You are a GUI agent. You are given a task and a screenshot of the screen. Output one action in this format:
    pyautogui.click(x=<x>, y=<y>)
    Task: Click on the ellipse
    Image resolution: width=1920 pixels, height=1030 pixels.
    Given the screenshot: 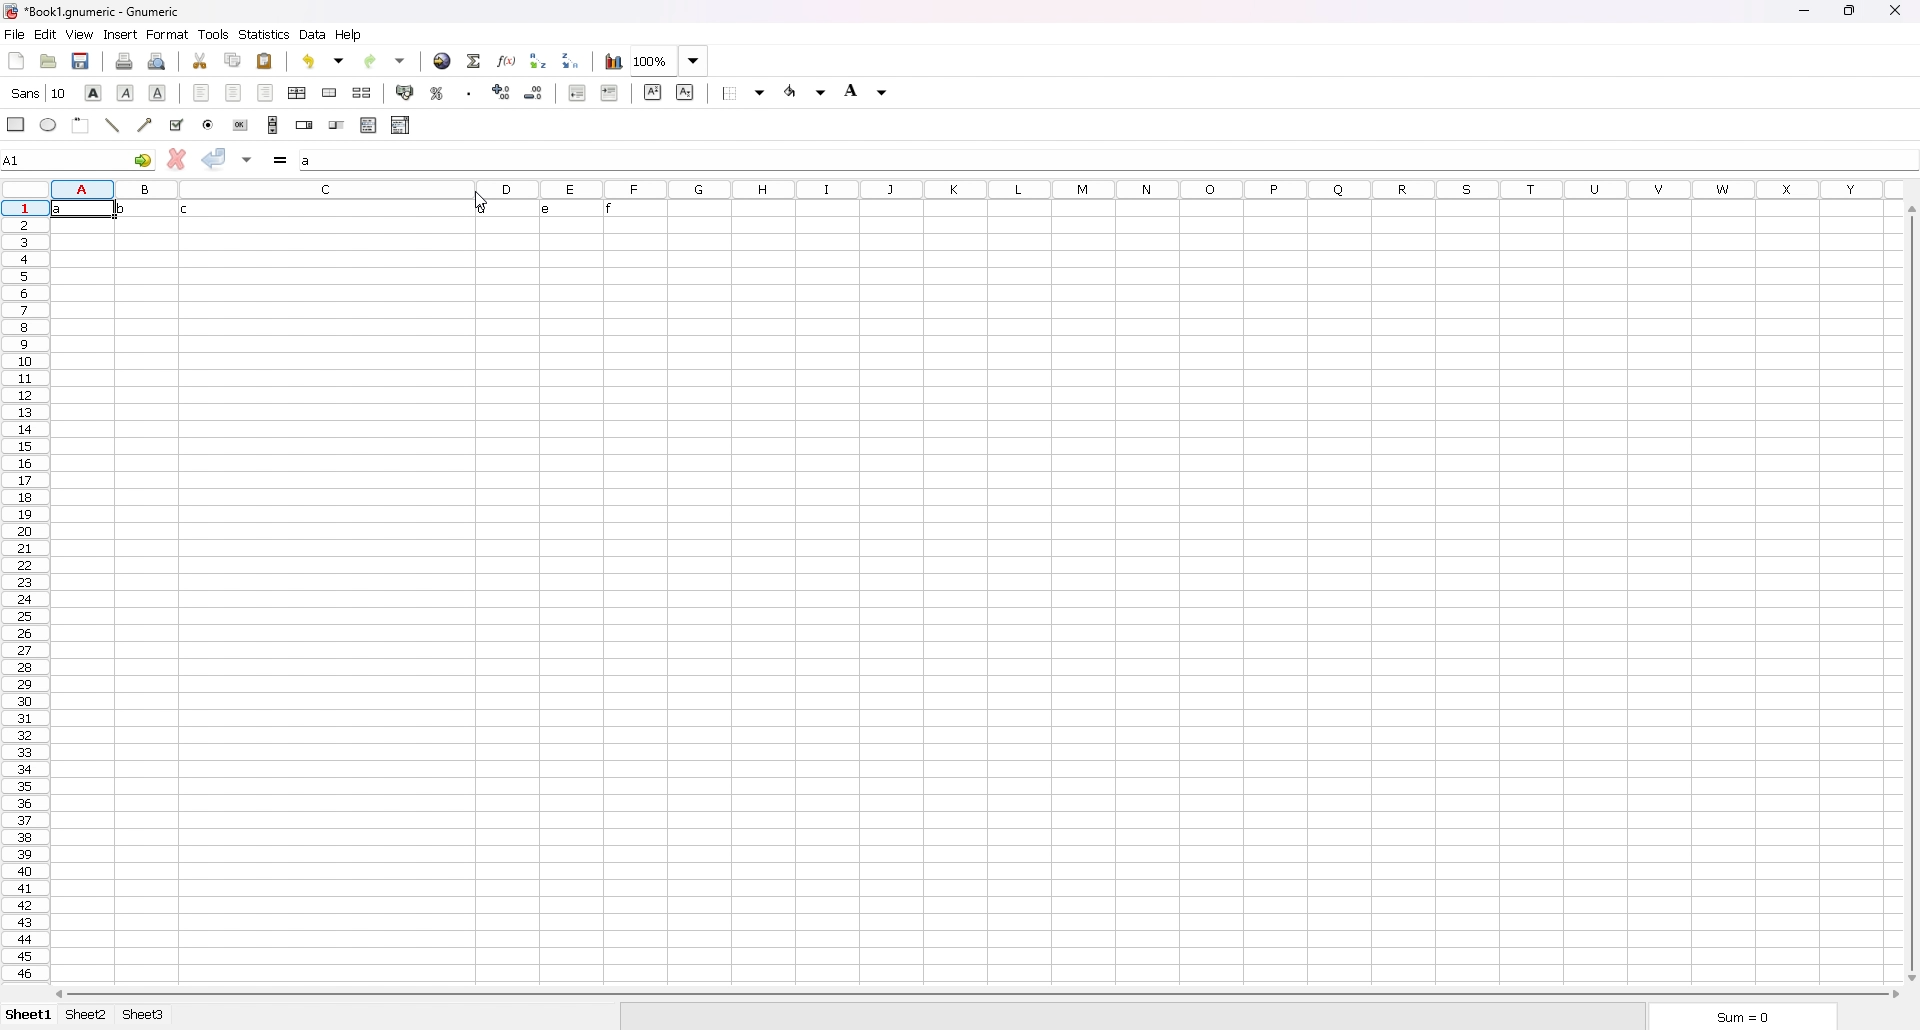 What is the action you would take?
    pyautogui.click(x=50, y=125)
    